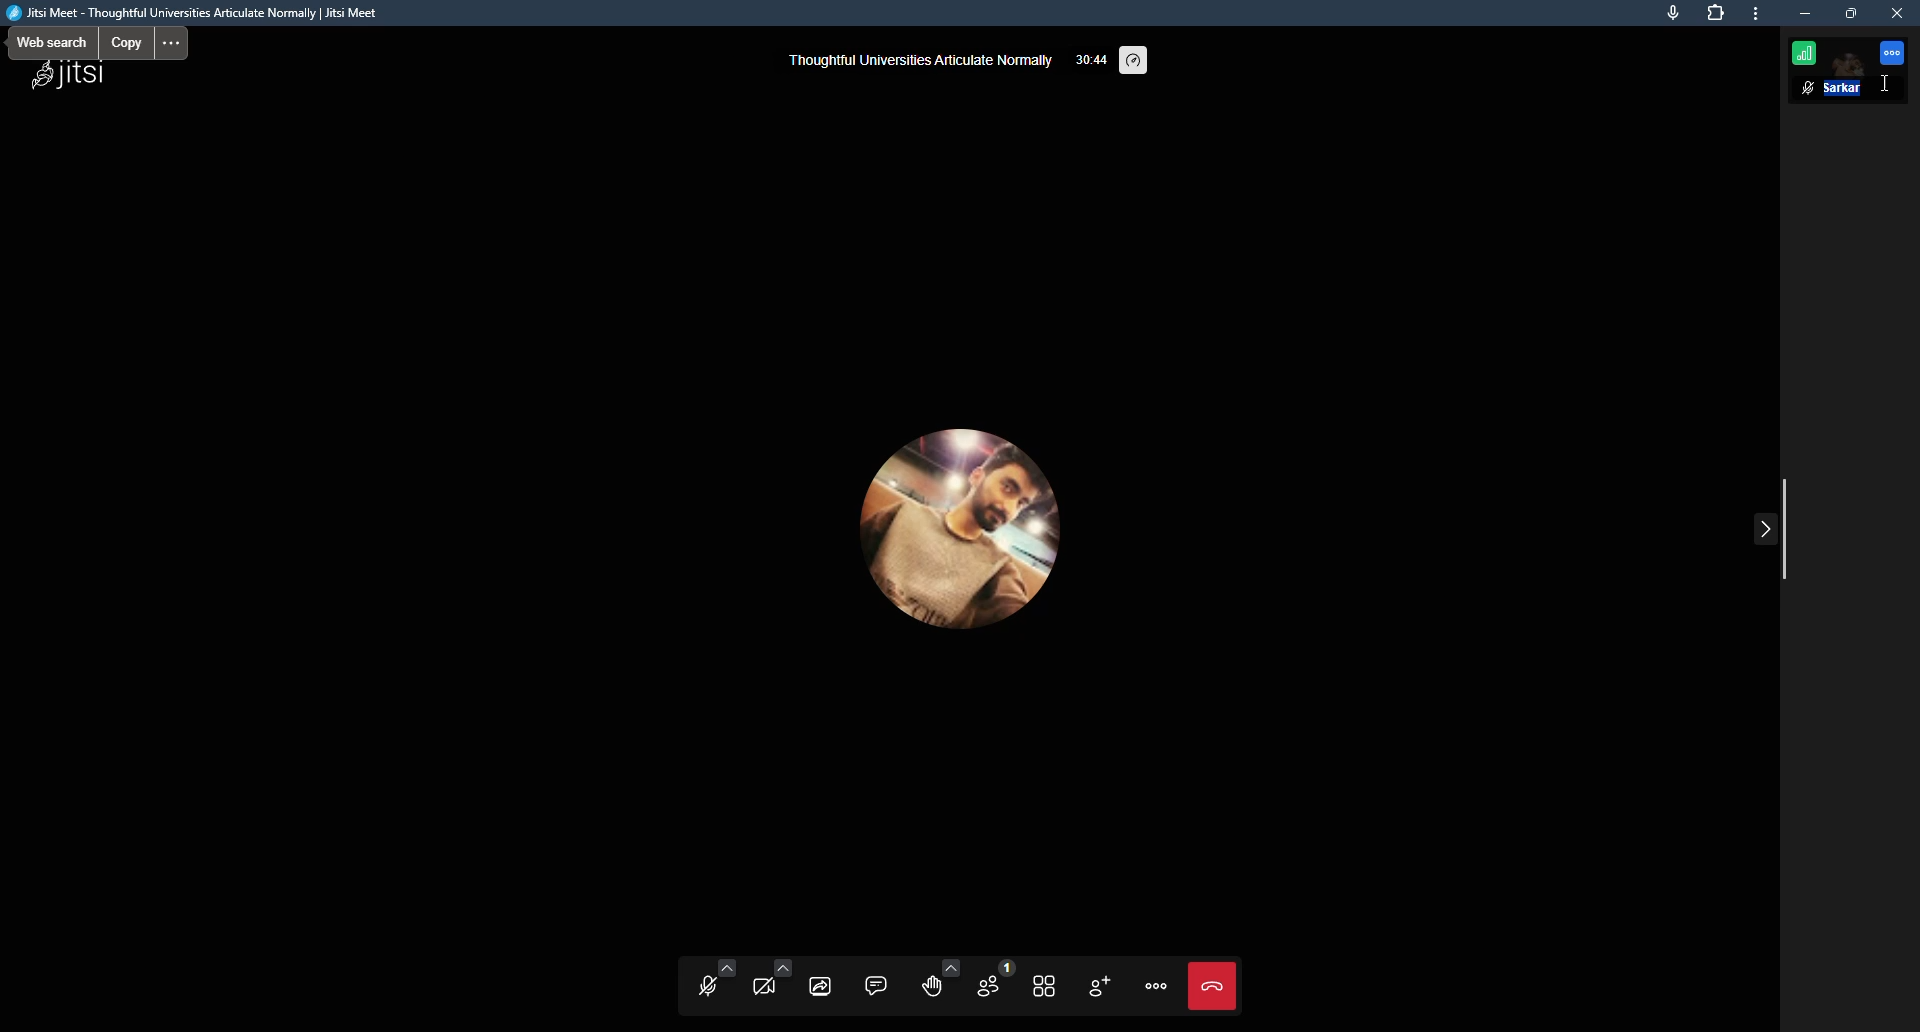  What do you see at coordinates (1101, 986) in the screenshot?
I see `invite people` at bounding box center [1101, 986].